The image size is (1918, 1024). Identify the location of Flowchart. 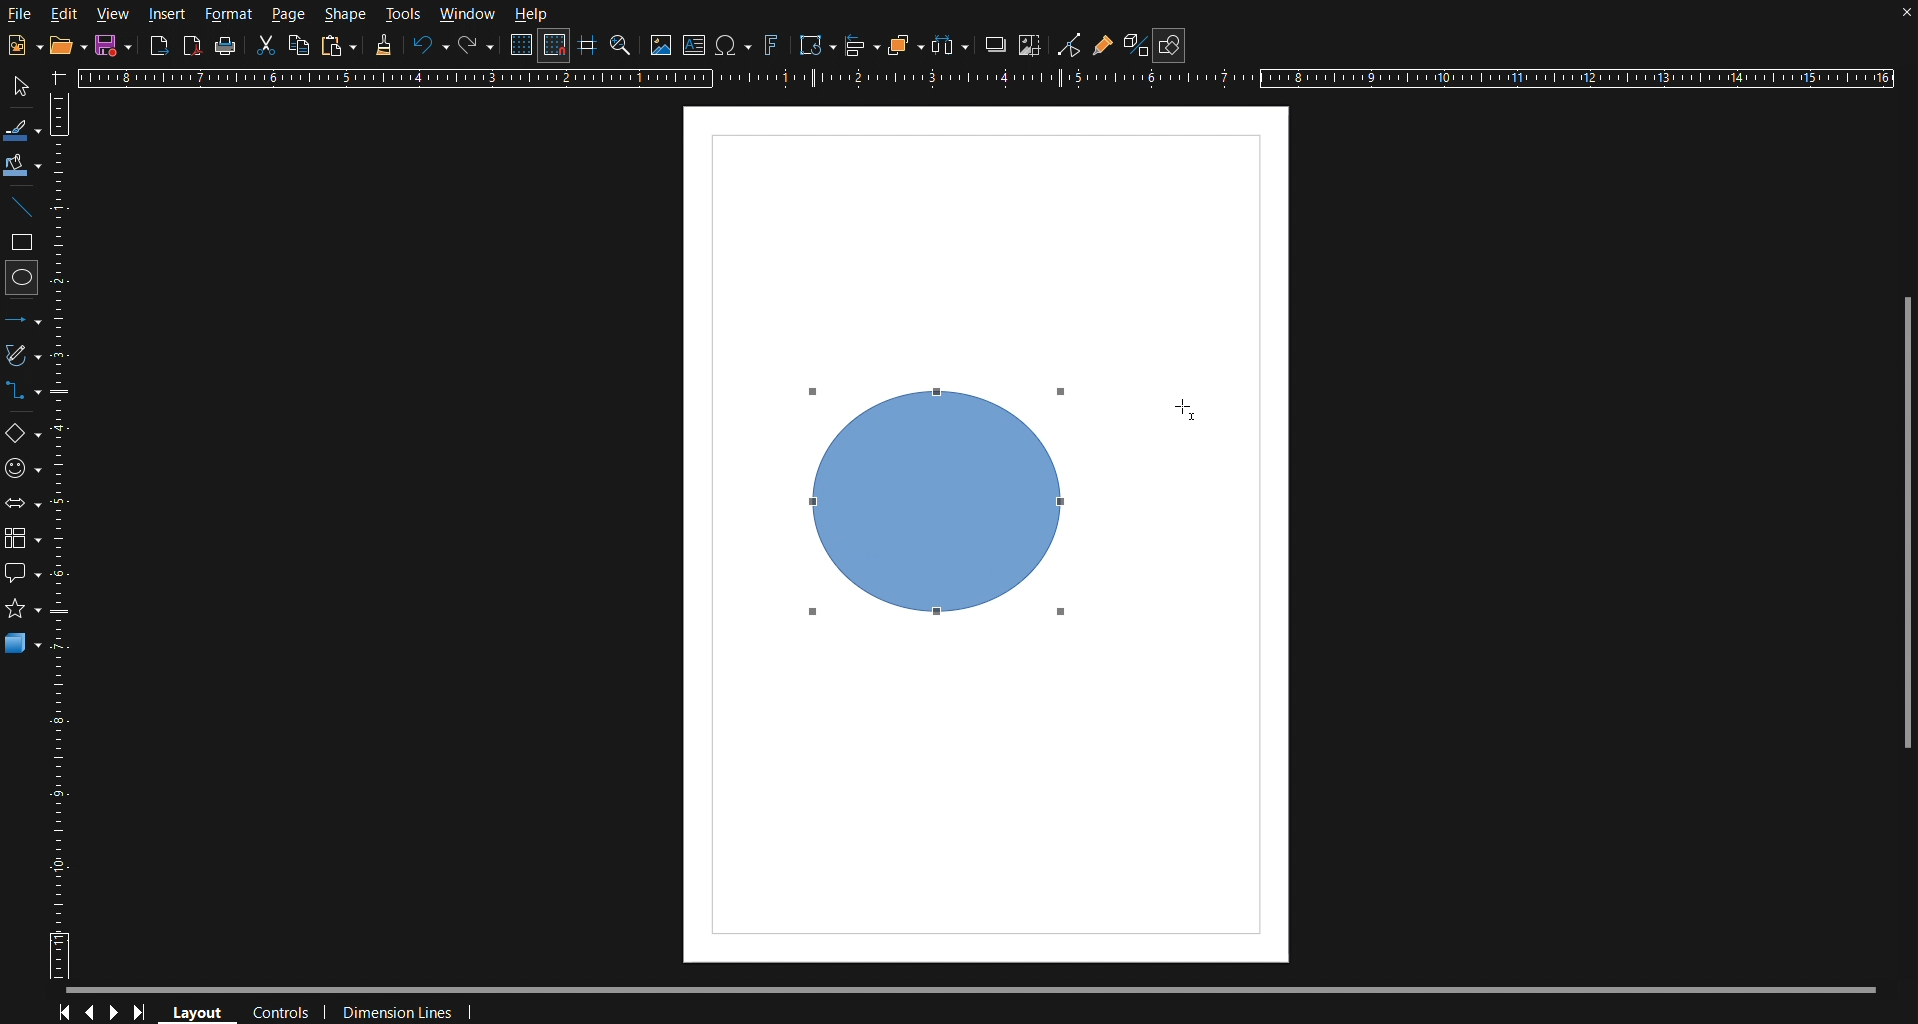
(23, 541).